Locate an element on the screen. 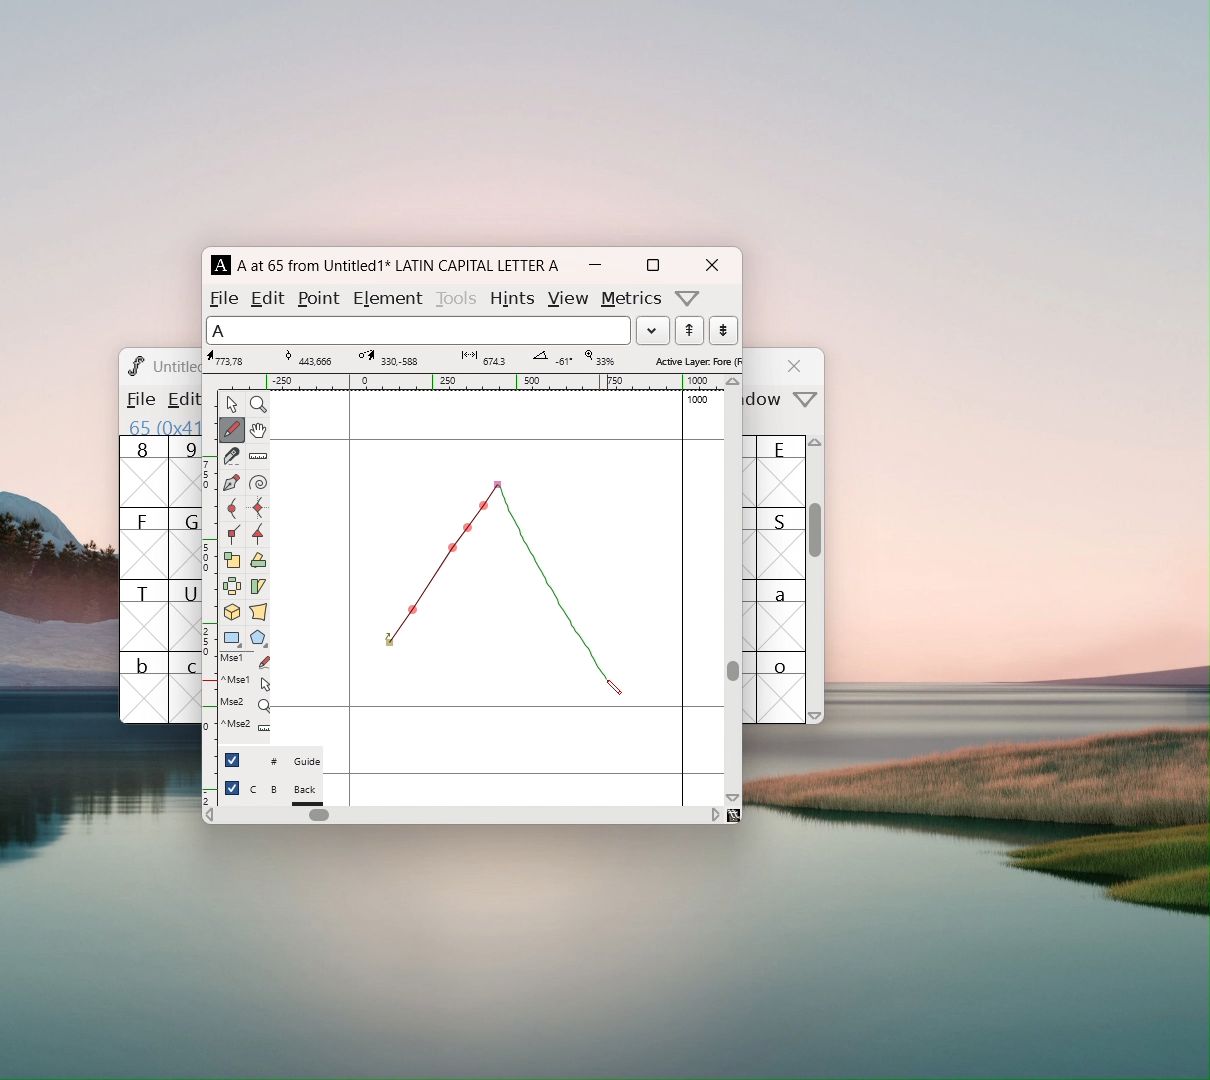 Image resolution: width=1210 pixels, height=1080 pixels. show the previous word in the wordlist is located at coordinates (723, 330).